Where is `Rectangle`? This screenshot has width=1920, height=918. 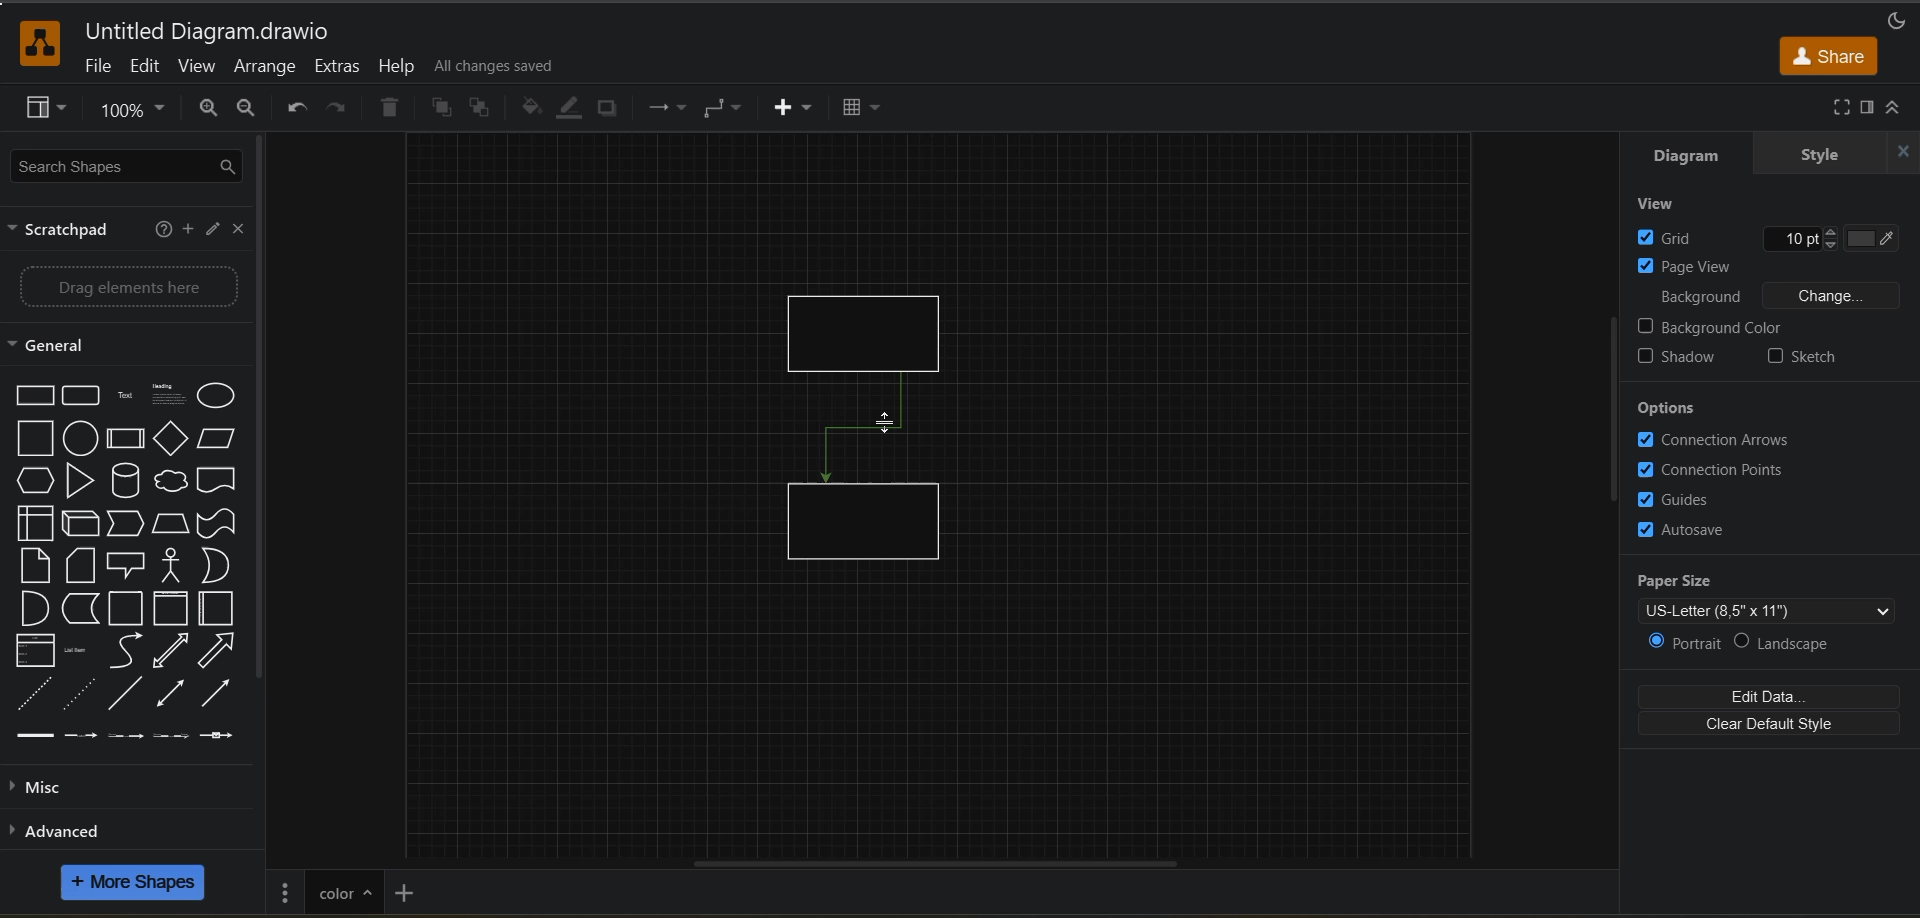 Rectangle is located at coordinates (31, 395).